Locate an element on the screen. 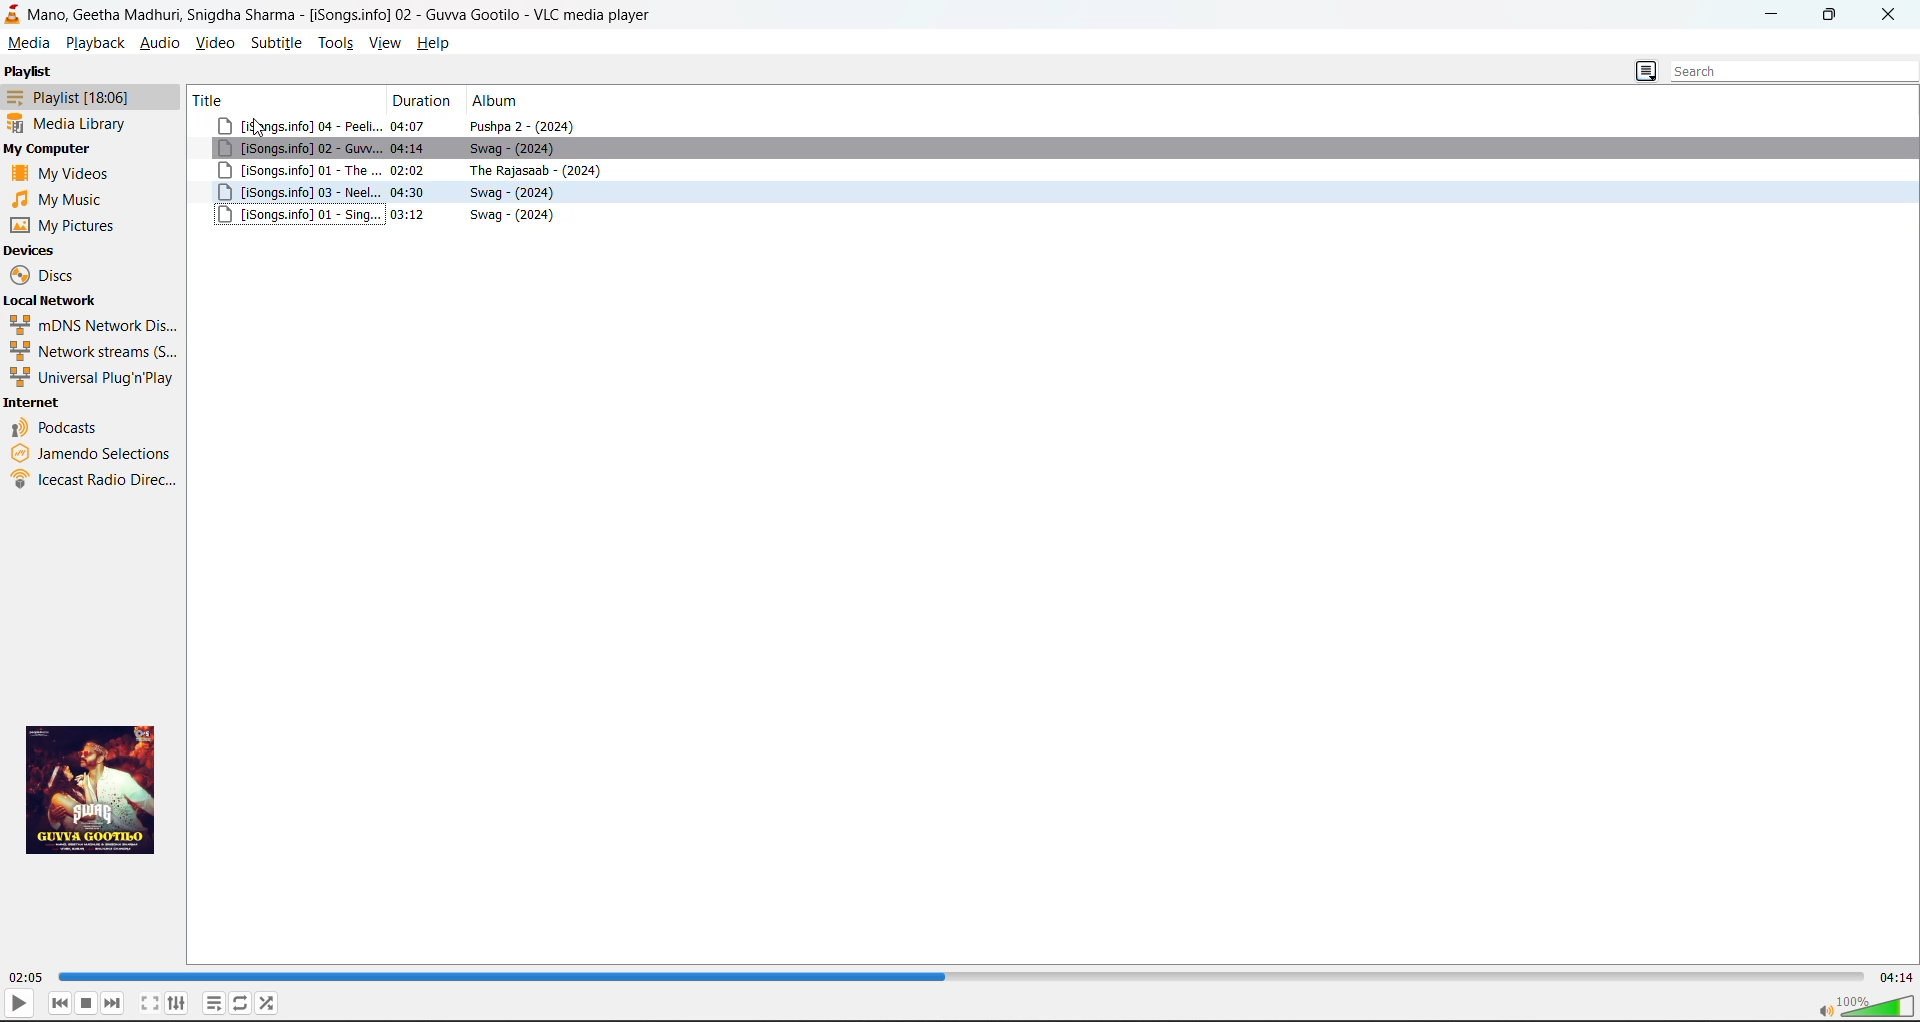 The height and width of the screenshot is (1022, 1920). tools is located at coordinates (336, 42).